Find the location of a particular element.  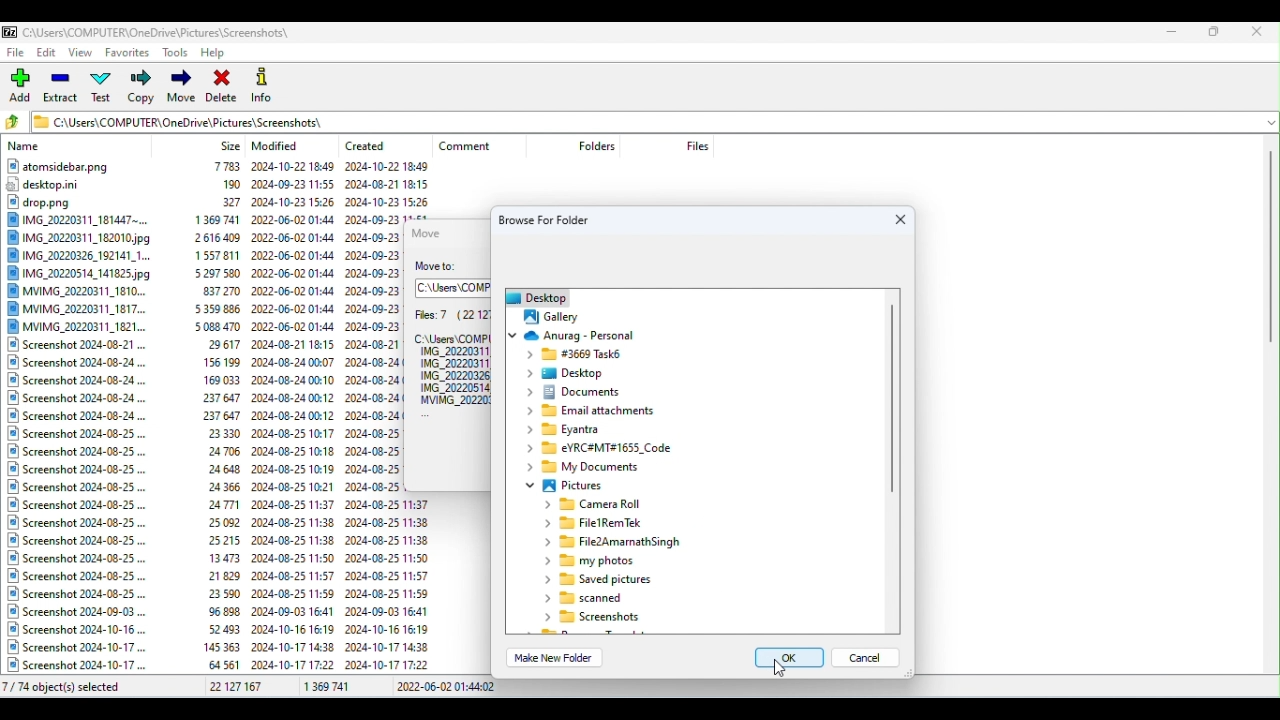

Files is located at coordinates (204, 417).